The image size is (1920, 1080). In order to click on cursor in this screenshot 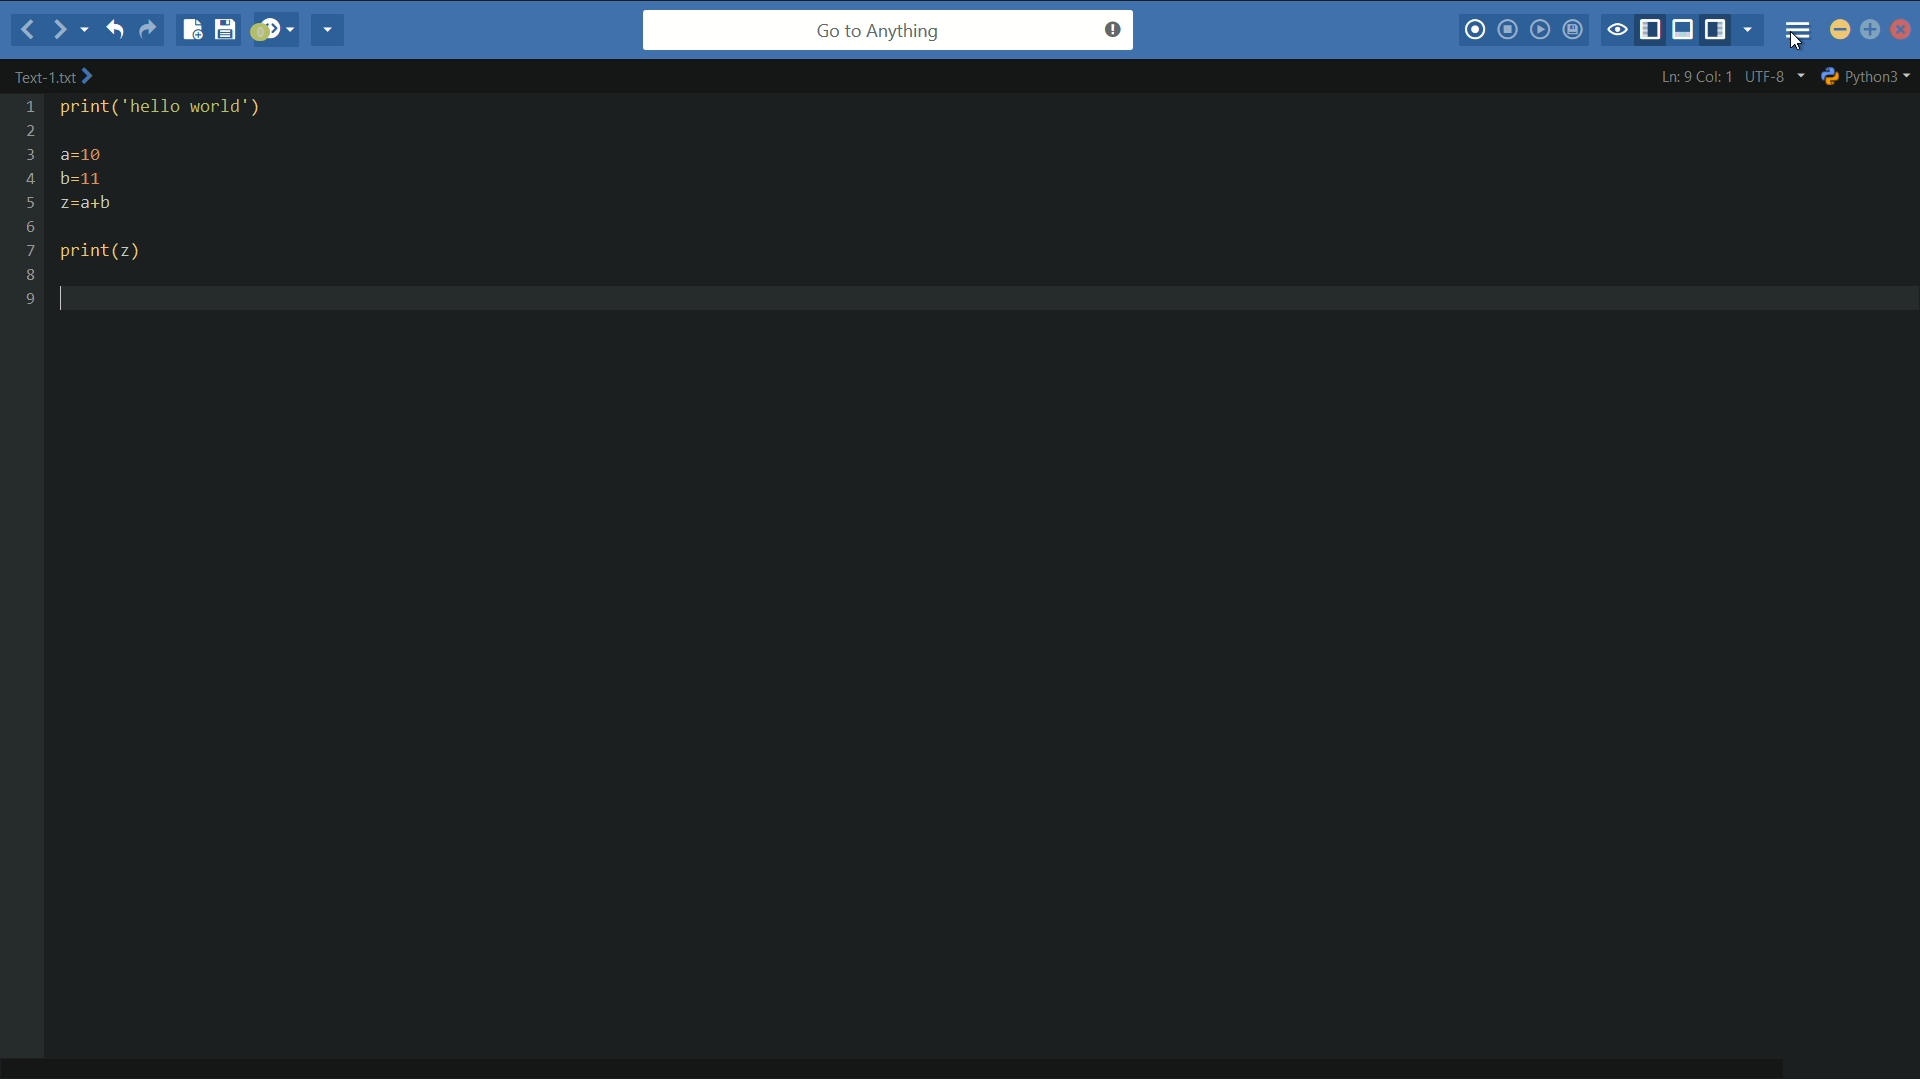, I will do `click(1802, 43)`.